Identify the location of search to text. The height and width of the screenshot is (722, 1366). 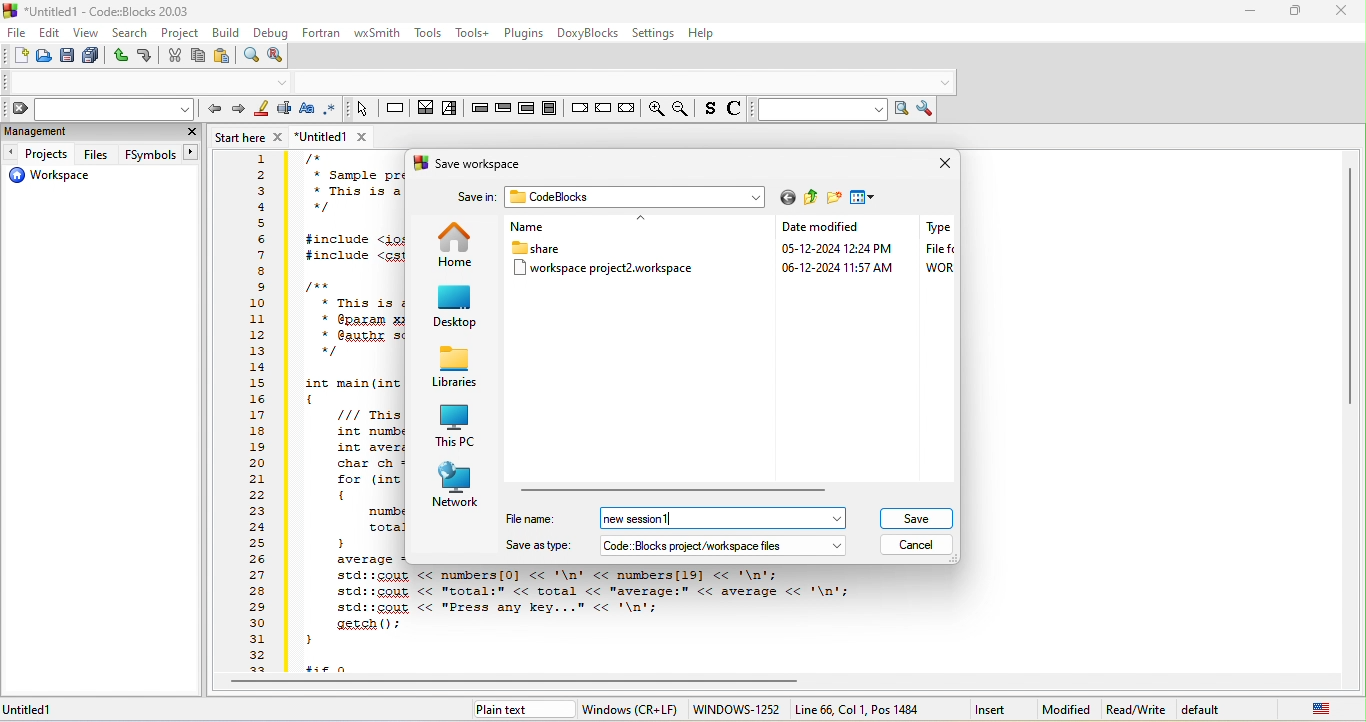
(819, 111).